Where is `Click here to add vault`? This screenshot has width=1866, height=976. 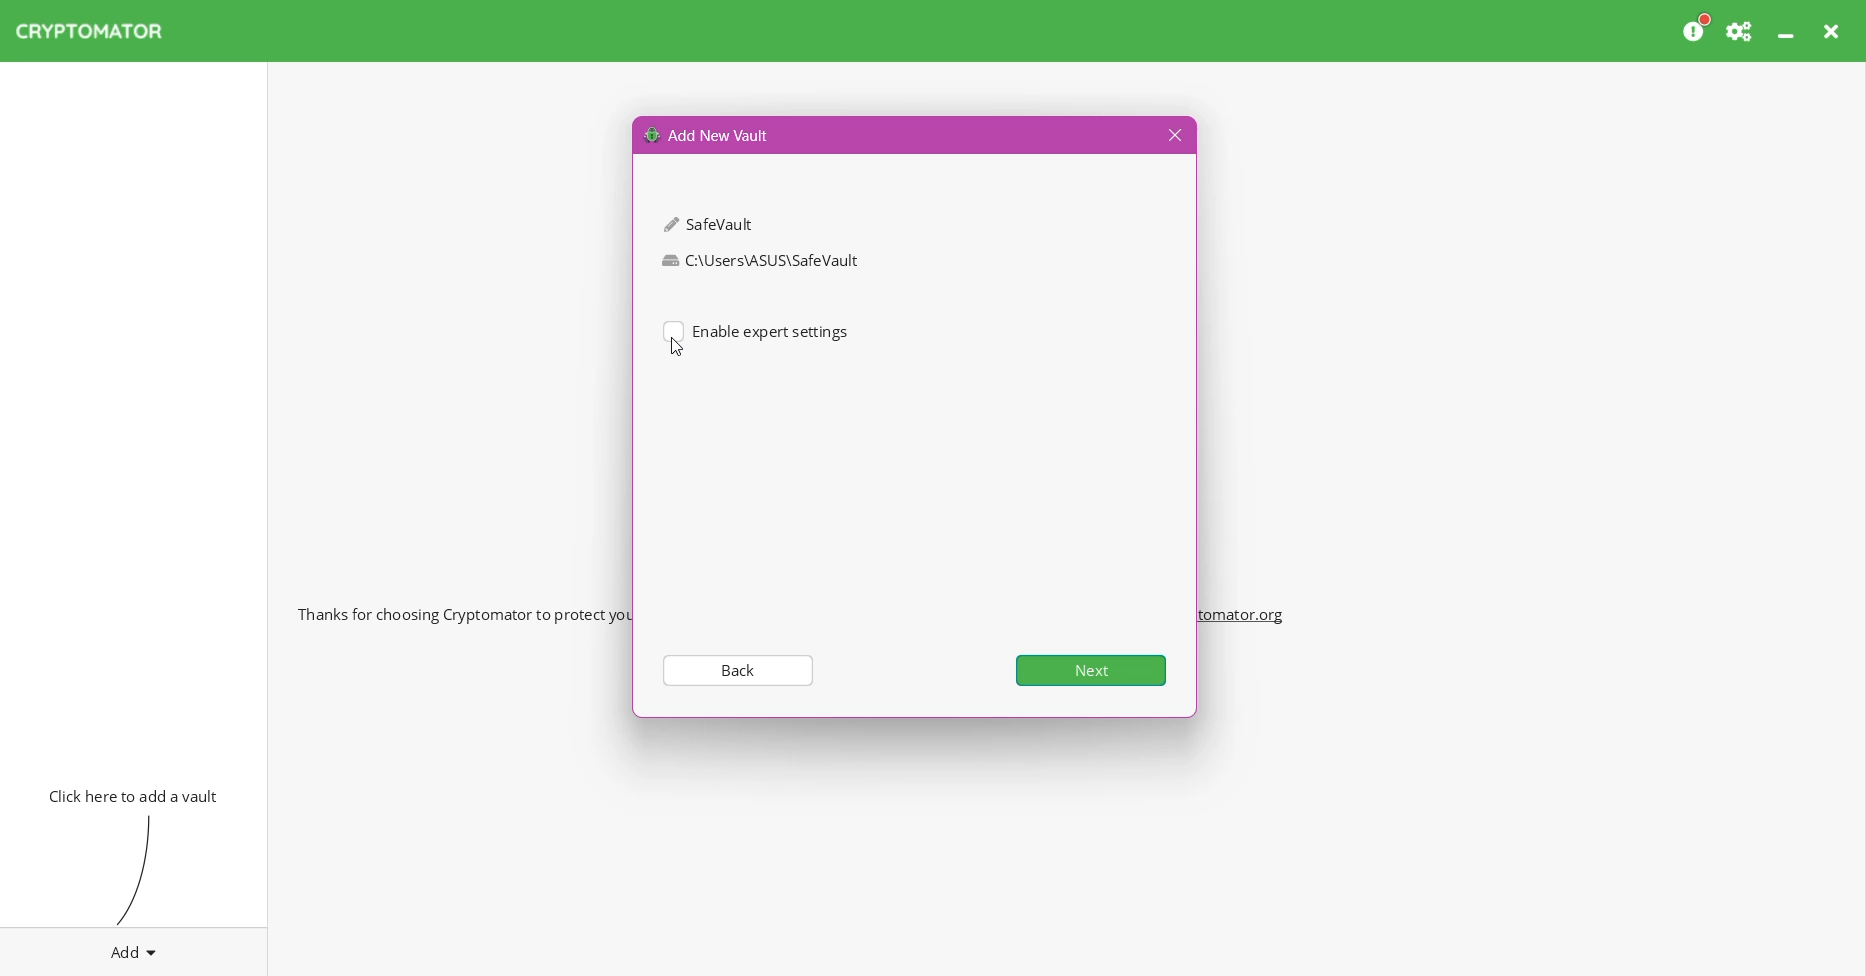 Click here to add vault is located at coordinates (129, 794).